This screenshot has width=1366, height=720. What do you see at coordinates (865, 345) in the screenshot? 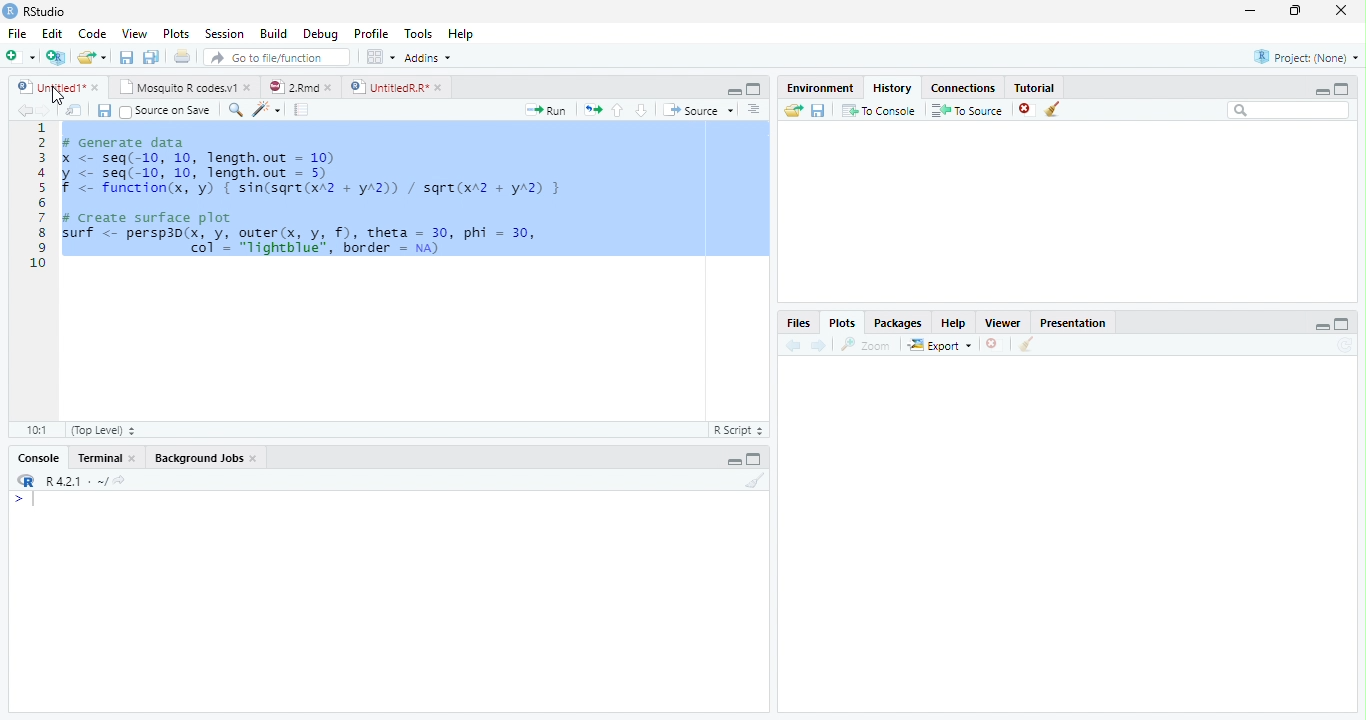
I see `Zoom` at bounding box center [865, 345].